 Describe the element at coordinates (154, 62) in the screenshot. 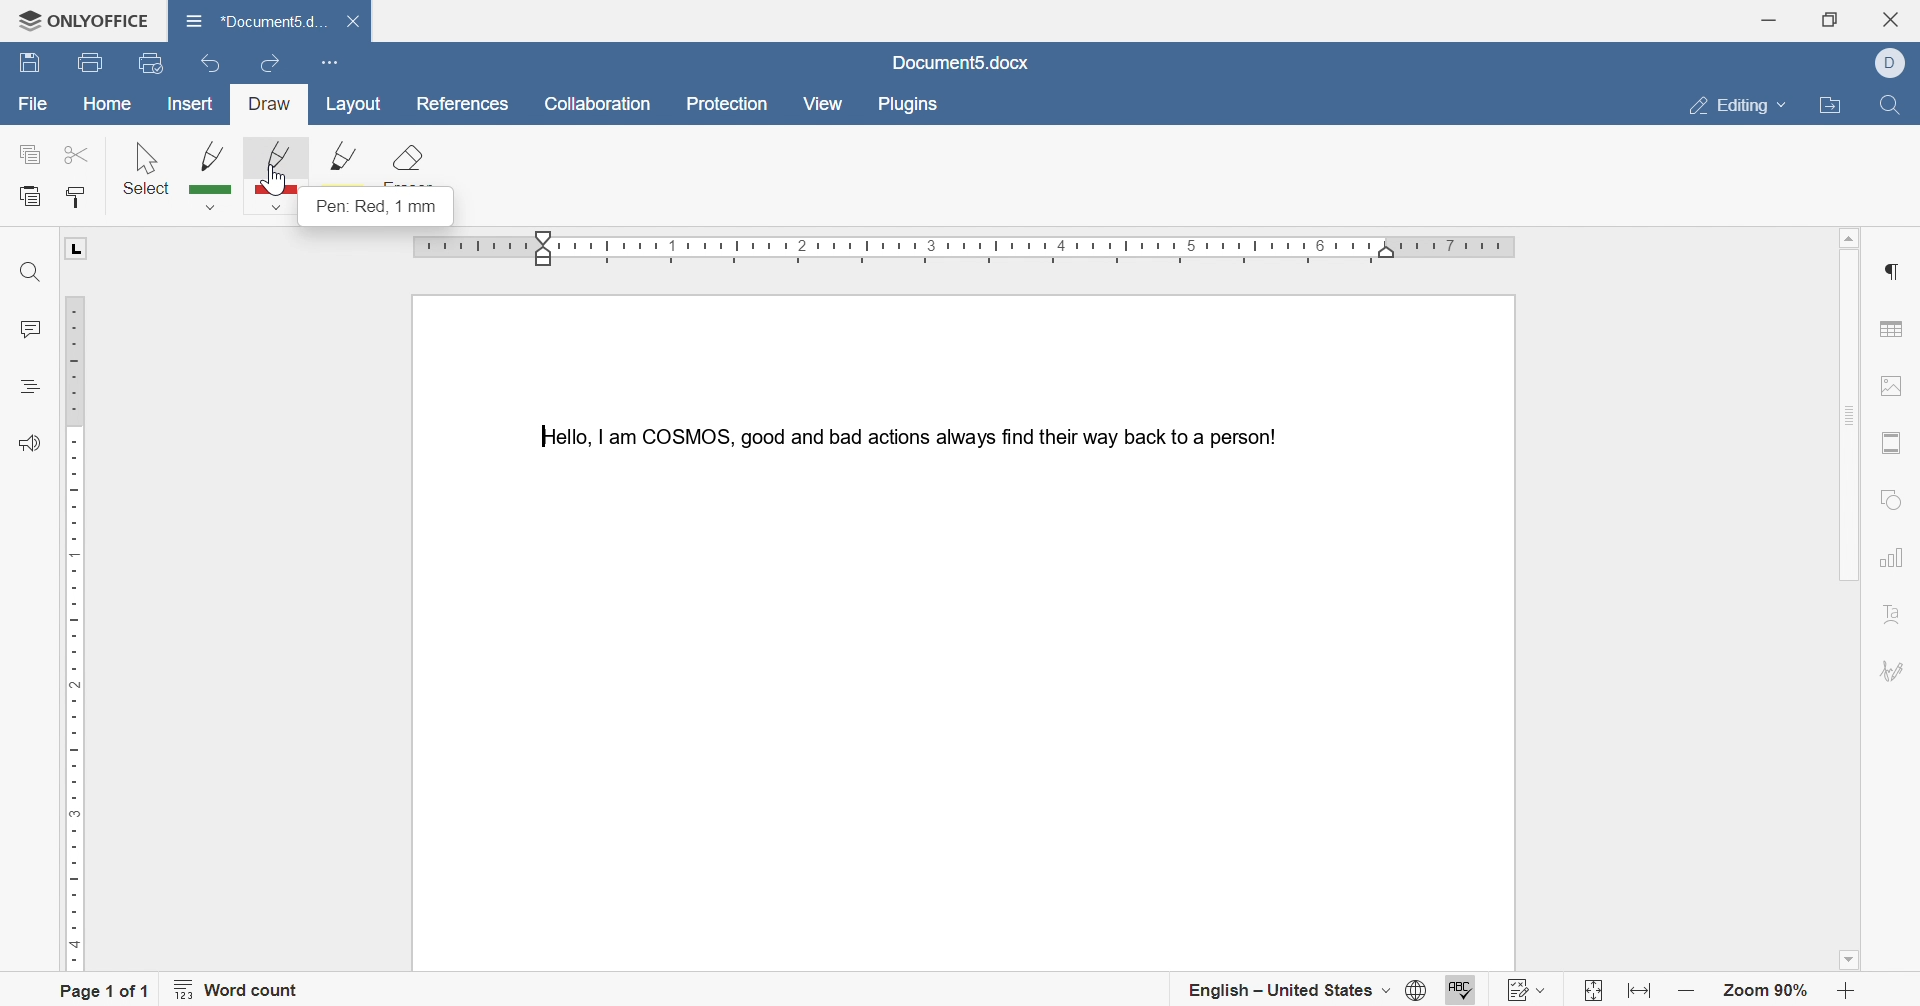

I see `quick print` at that location.